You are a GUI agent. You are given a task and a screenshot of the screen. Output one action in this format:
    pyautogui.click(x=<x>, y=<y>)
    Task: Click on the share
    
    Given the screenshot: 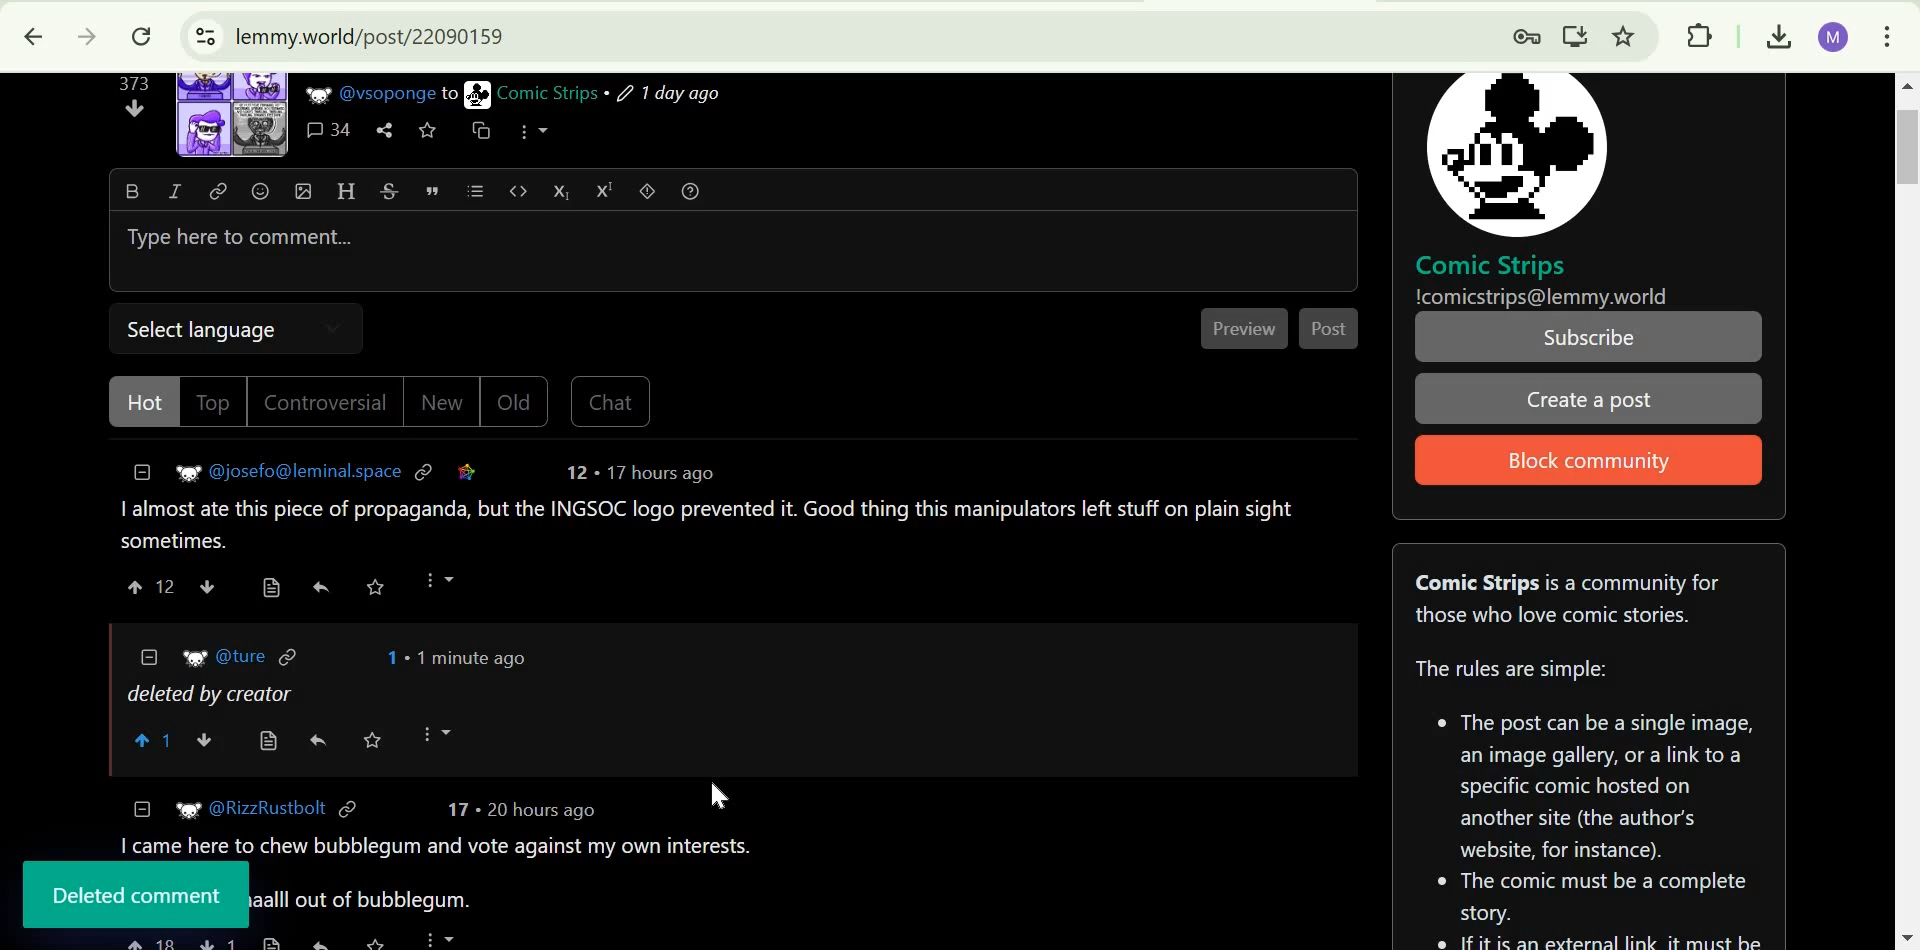 What is the action you would take?
    pyautogui.click(x=320, y=939)
    